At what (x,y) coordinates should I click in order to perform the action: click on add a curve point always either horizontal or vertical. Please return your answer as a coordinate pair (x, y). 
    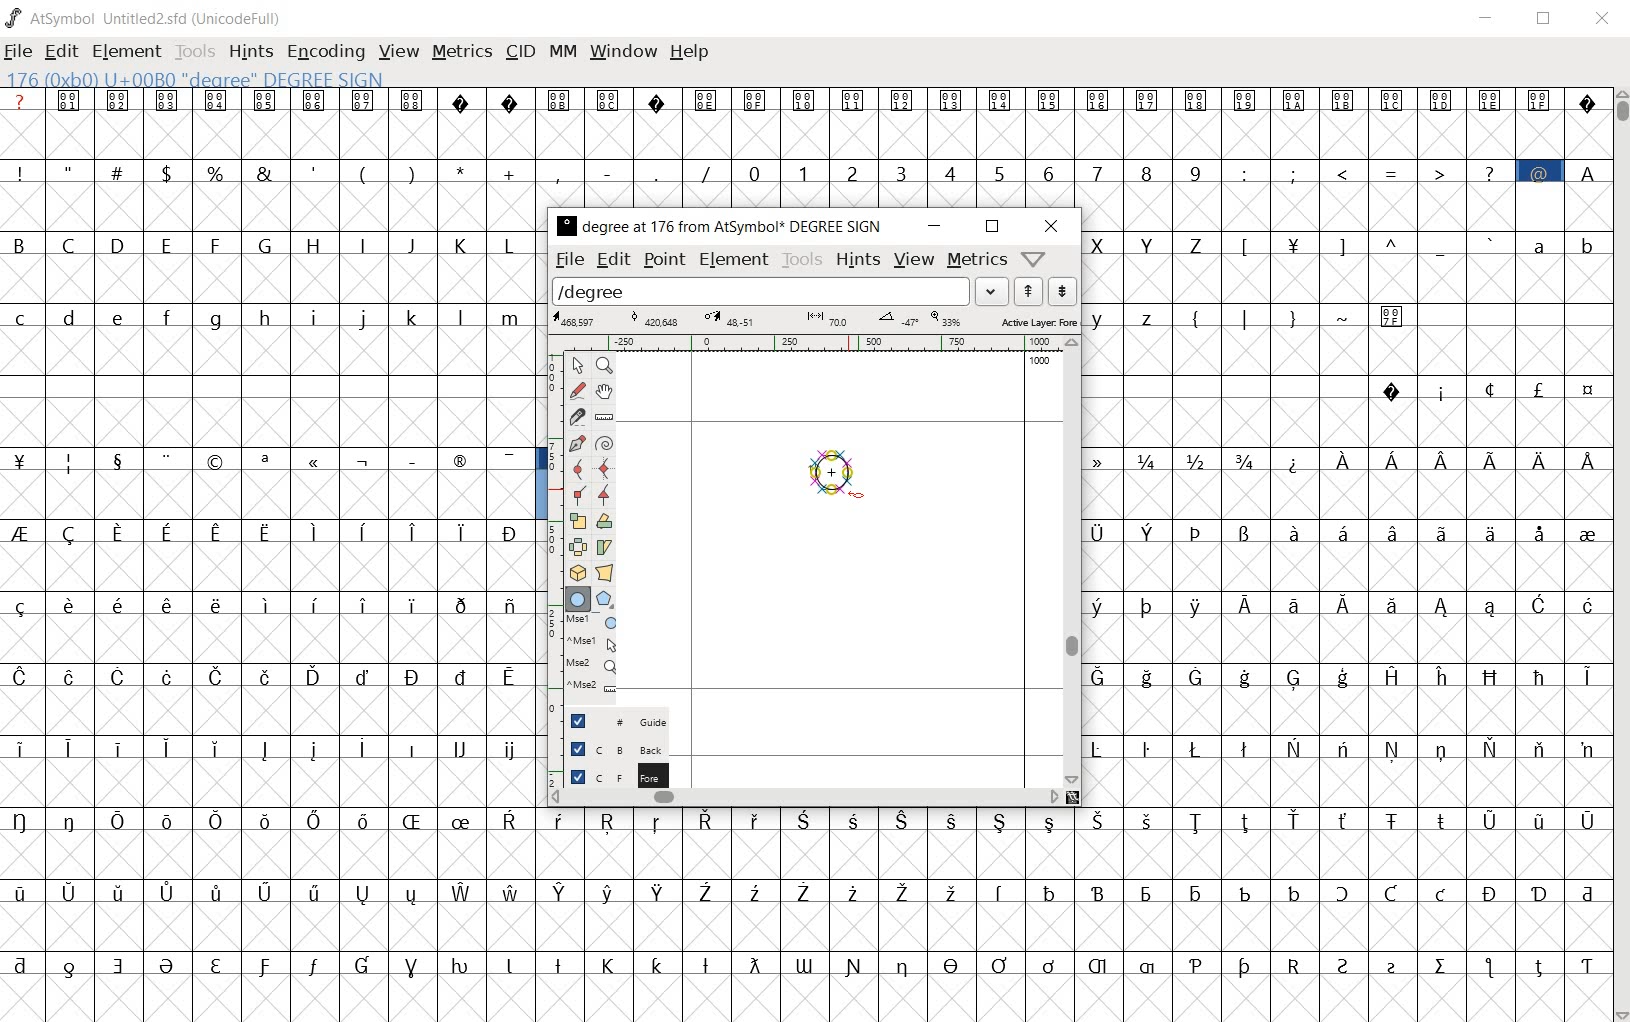
    Looking at the image, I should click on (606, 468).